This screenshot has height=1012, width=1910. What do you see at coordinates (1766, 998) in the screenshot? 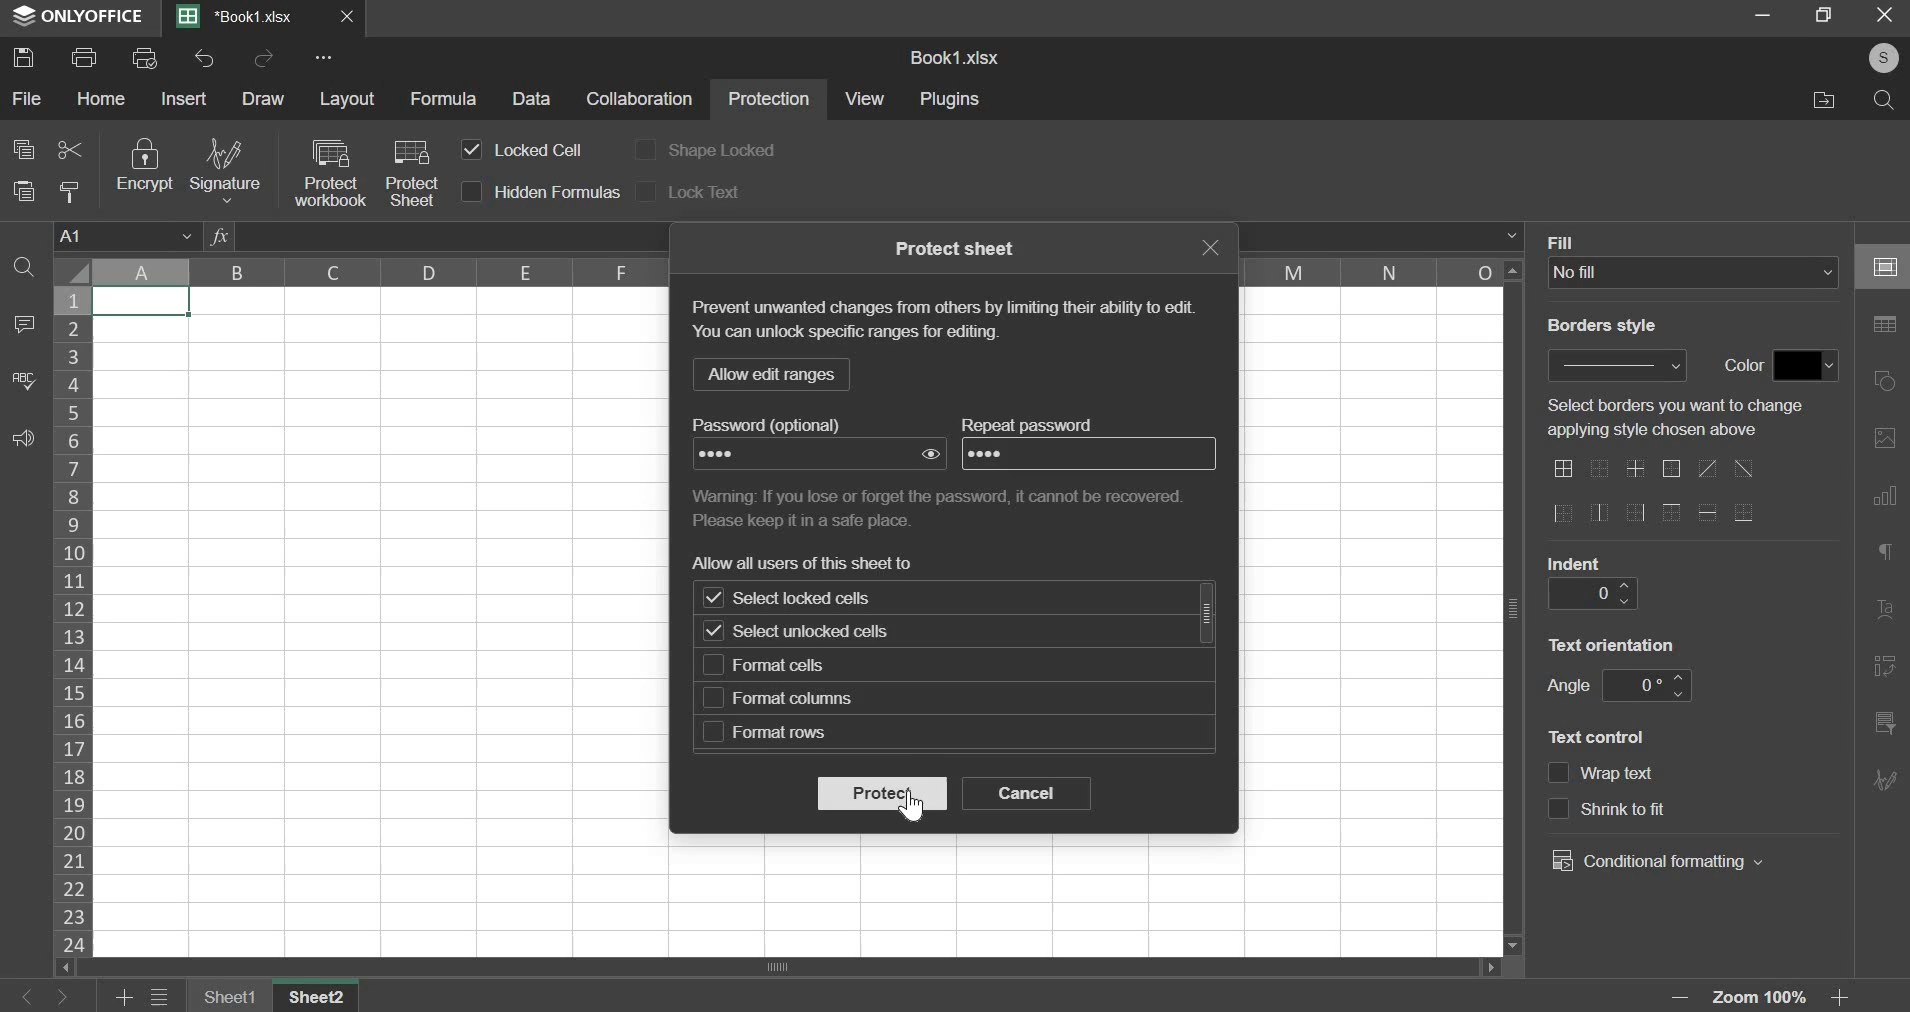
I see `Zoom 100%` at bounding box center [1766, 998].